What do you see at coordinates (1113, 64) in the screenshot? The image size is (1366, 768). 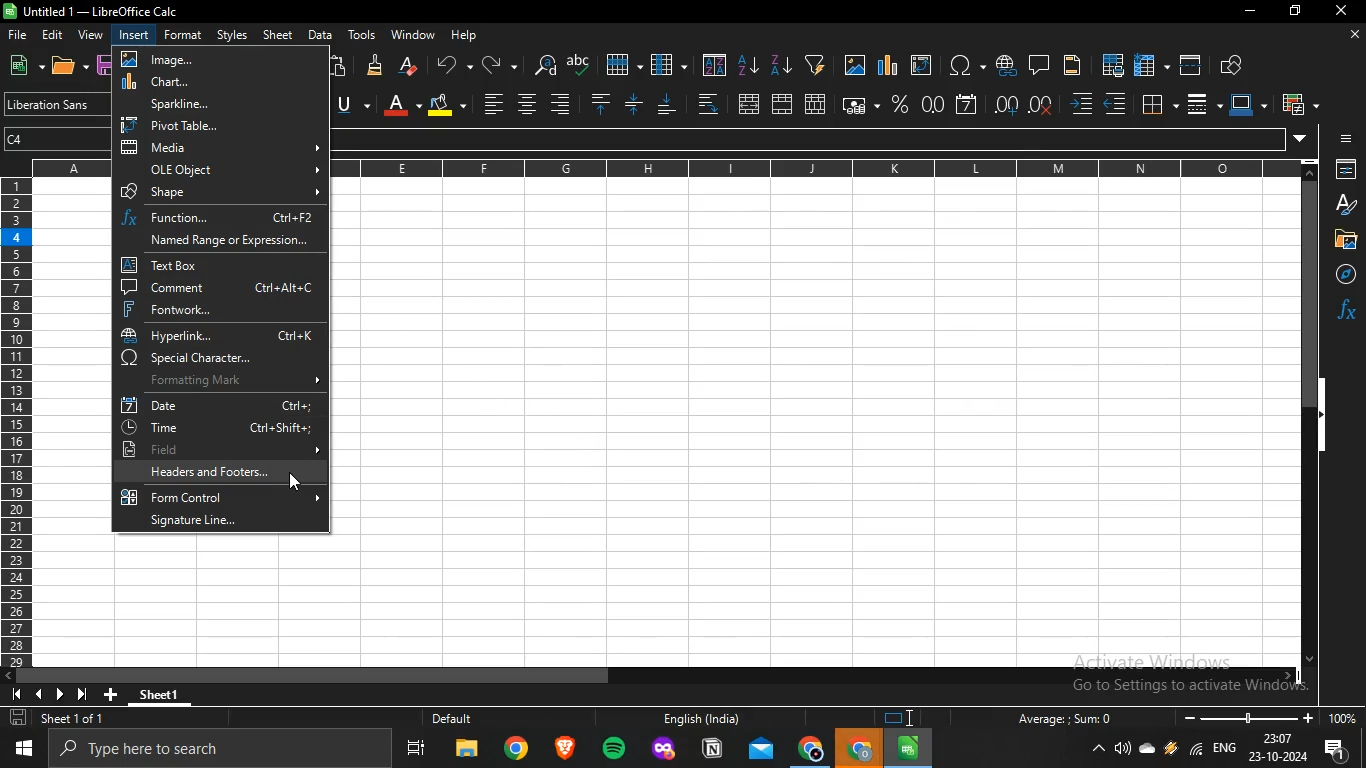 I see `define print area` at bounding box center [1113, 64].